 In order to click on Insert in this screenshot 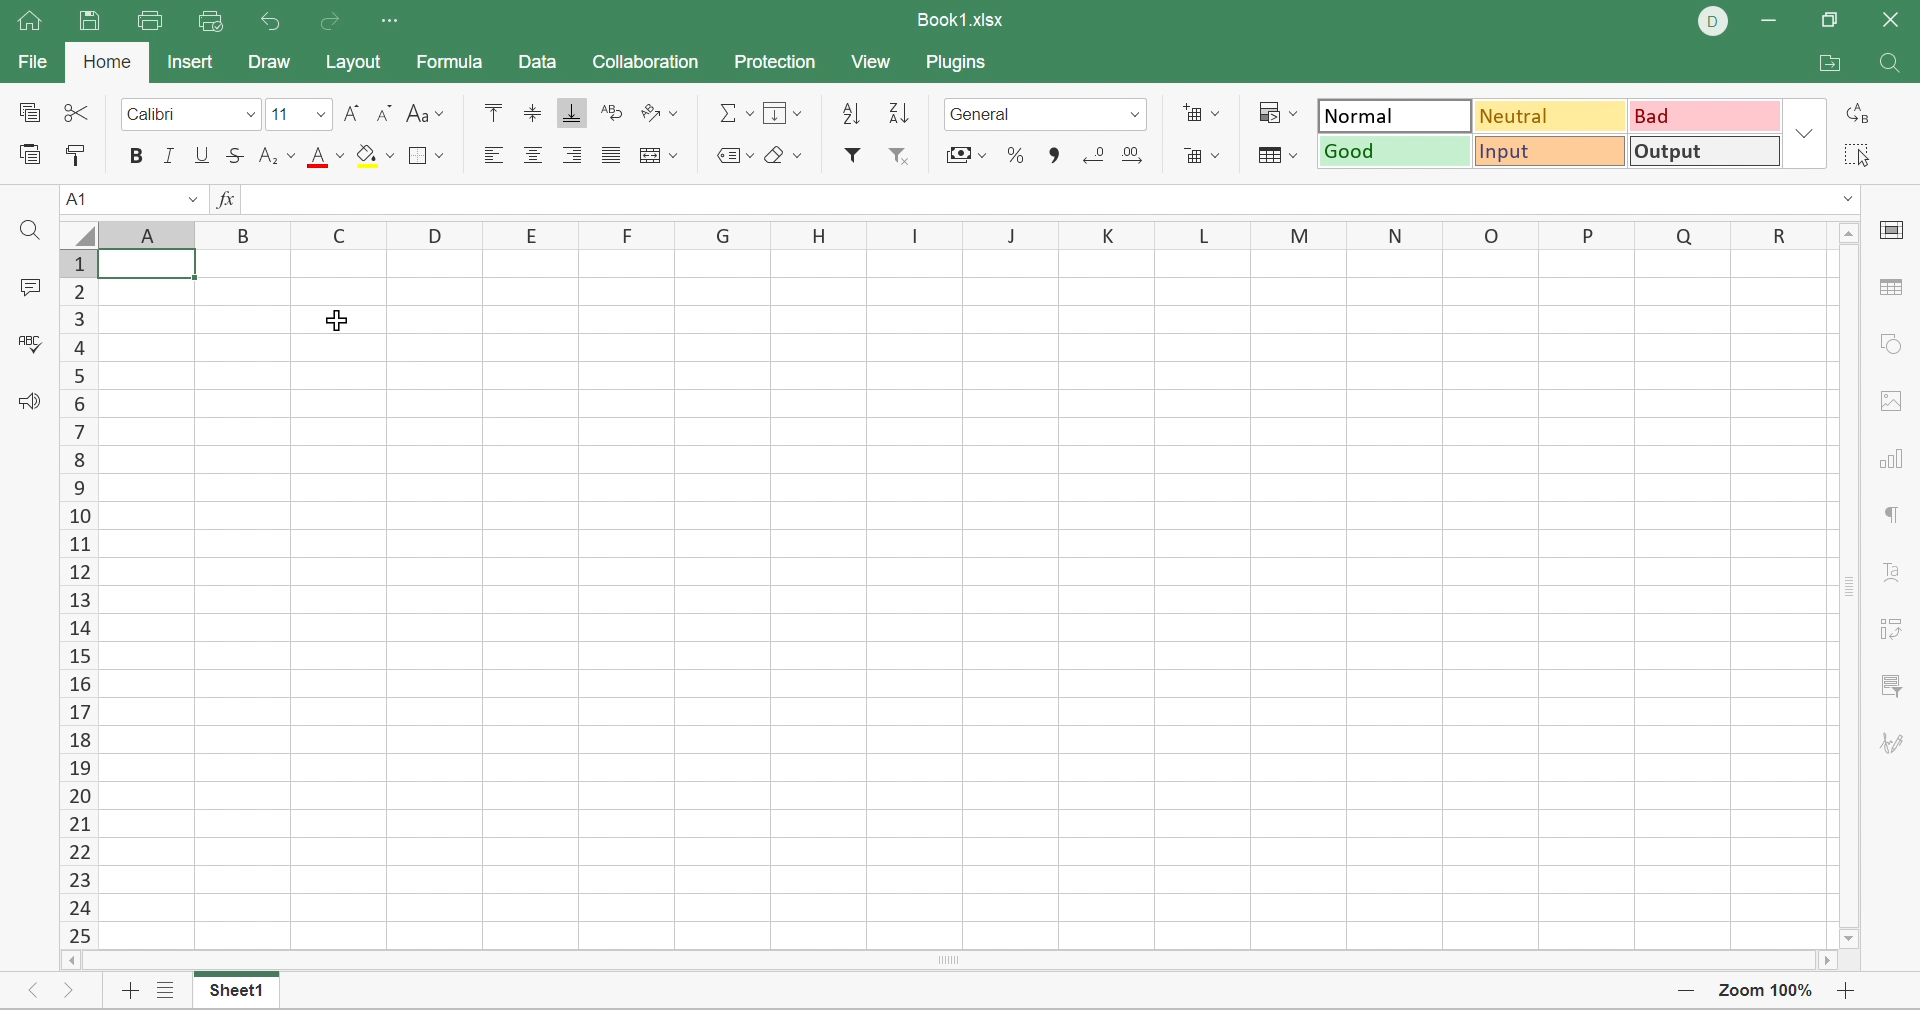, I will do `click(195, 65)`.